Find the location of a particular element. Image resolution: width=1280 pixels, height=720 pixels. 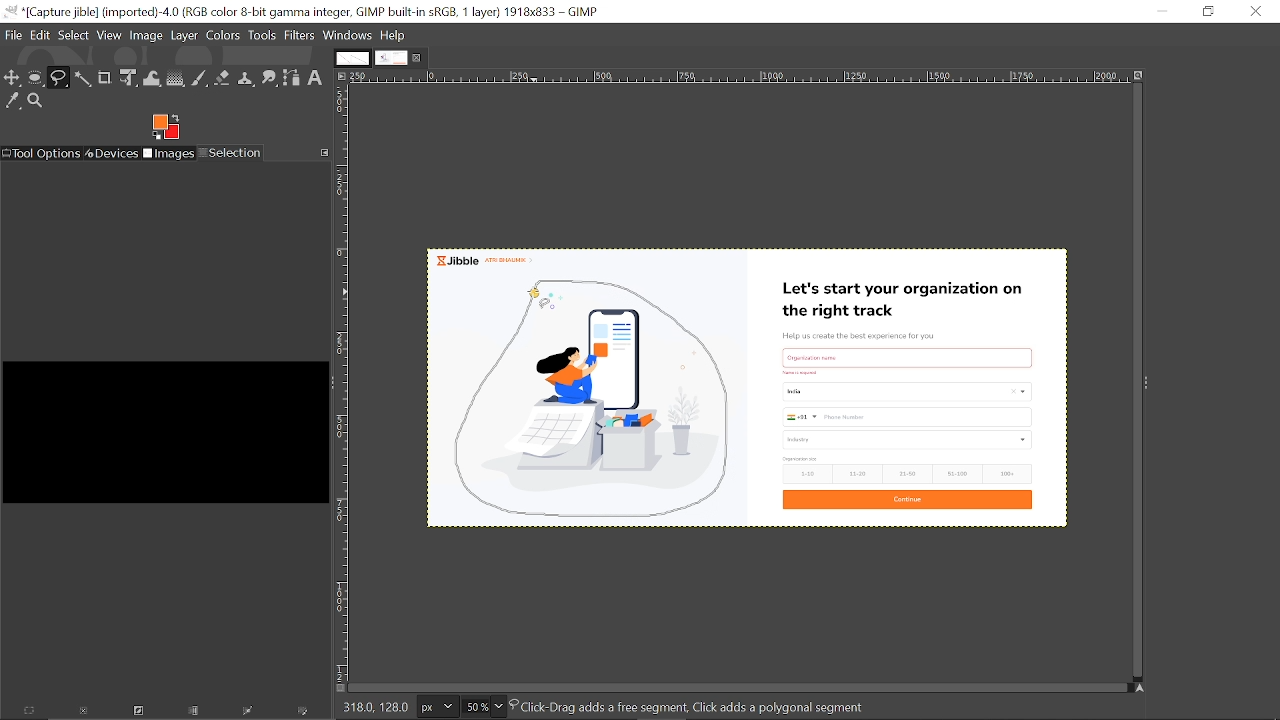

Toggle quick mask on/off is located at coordinates (339, 689).